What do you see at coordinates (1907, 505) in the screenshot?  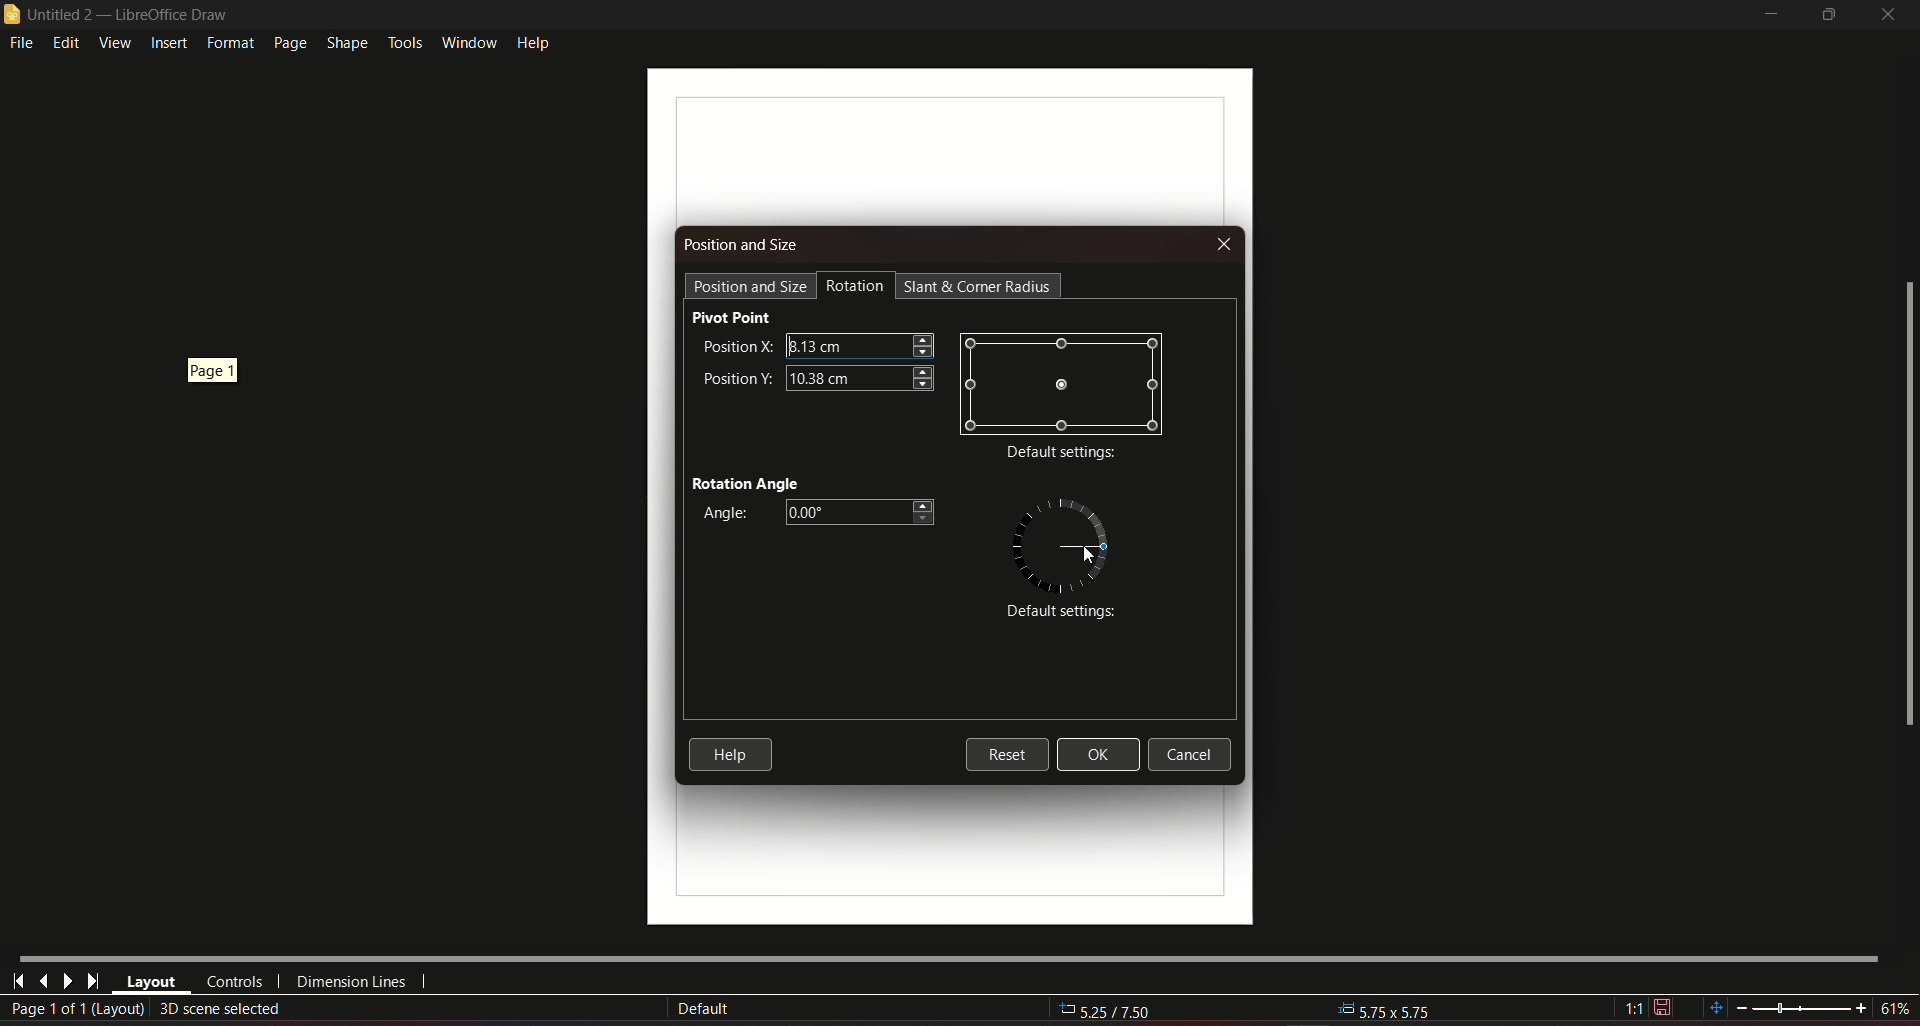 I see `scrollbar` at bounding box center [1907, 505].